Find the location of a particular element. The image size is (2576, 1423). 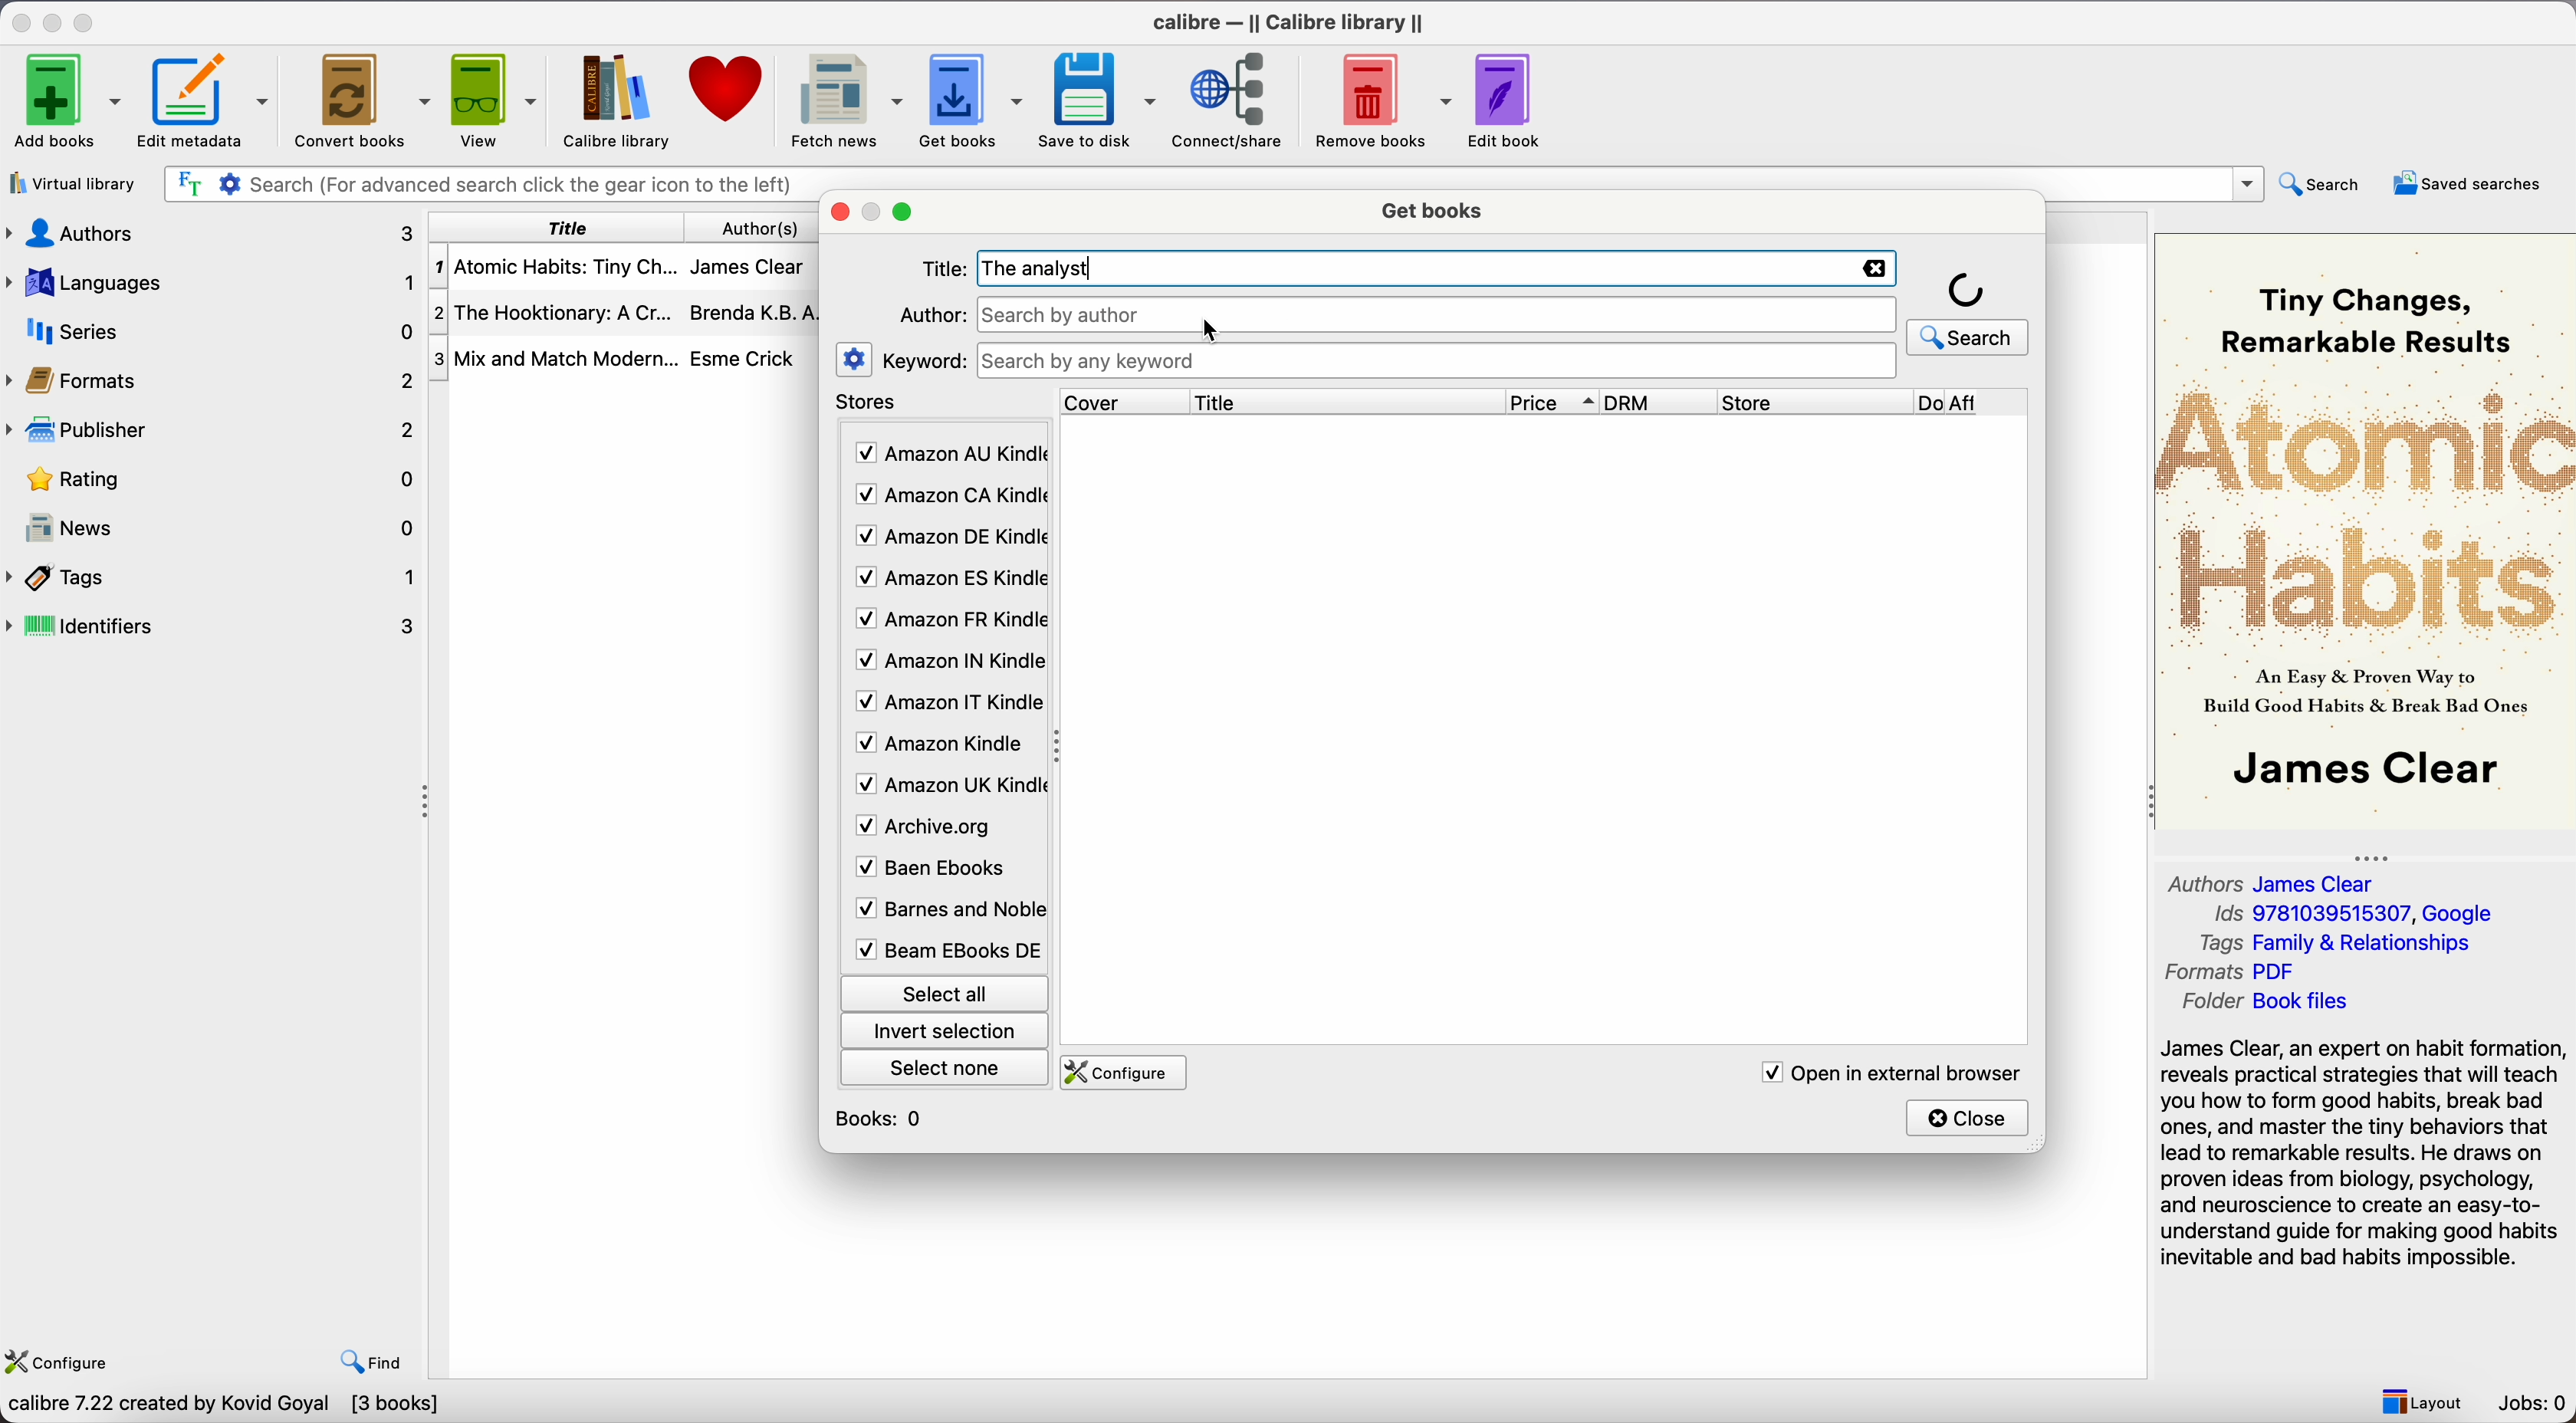

select all is located at coordinates (943, 990).